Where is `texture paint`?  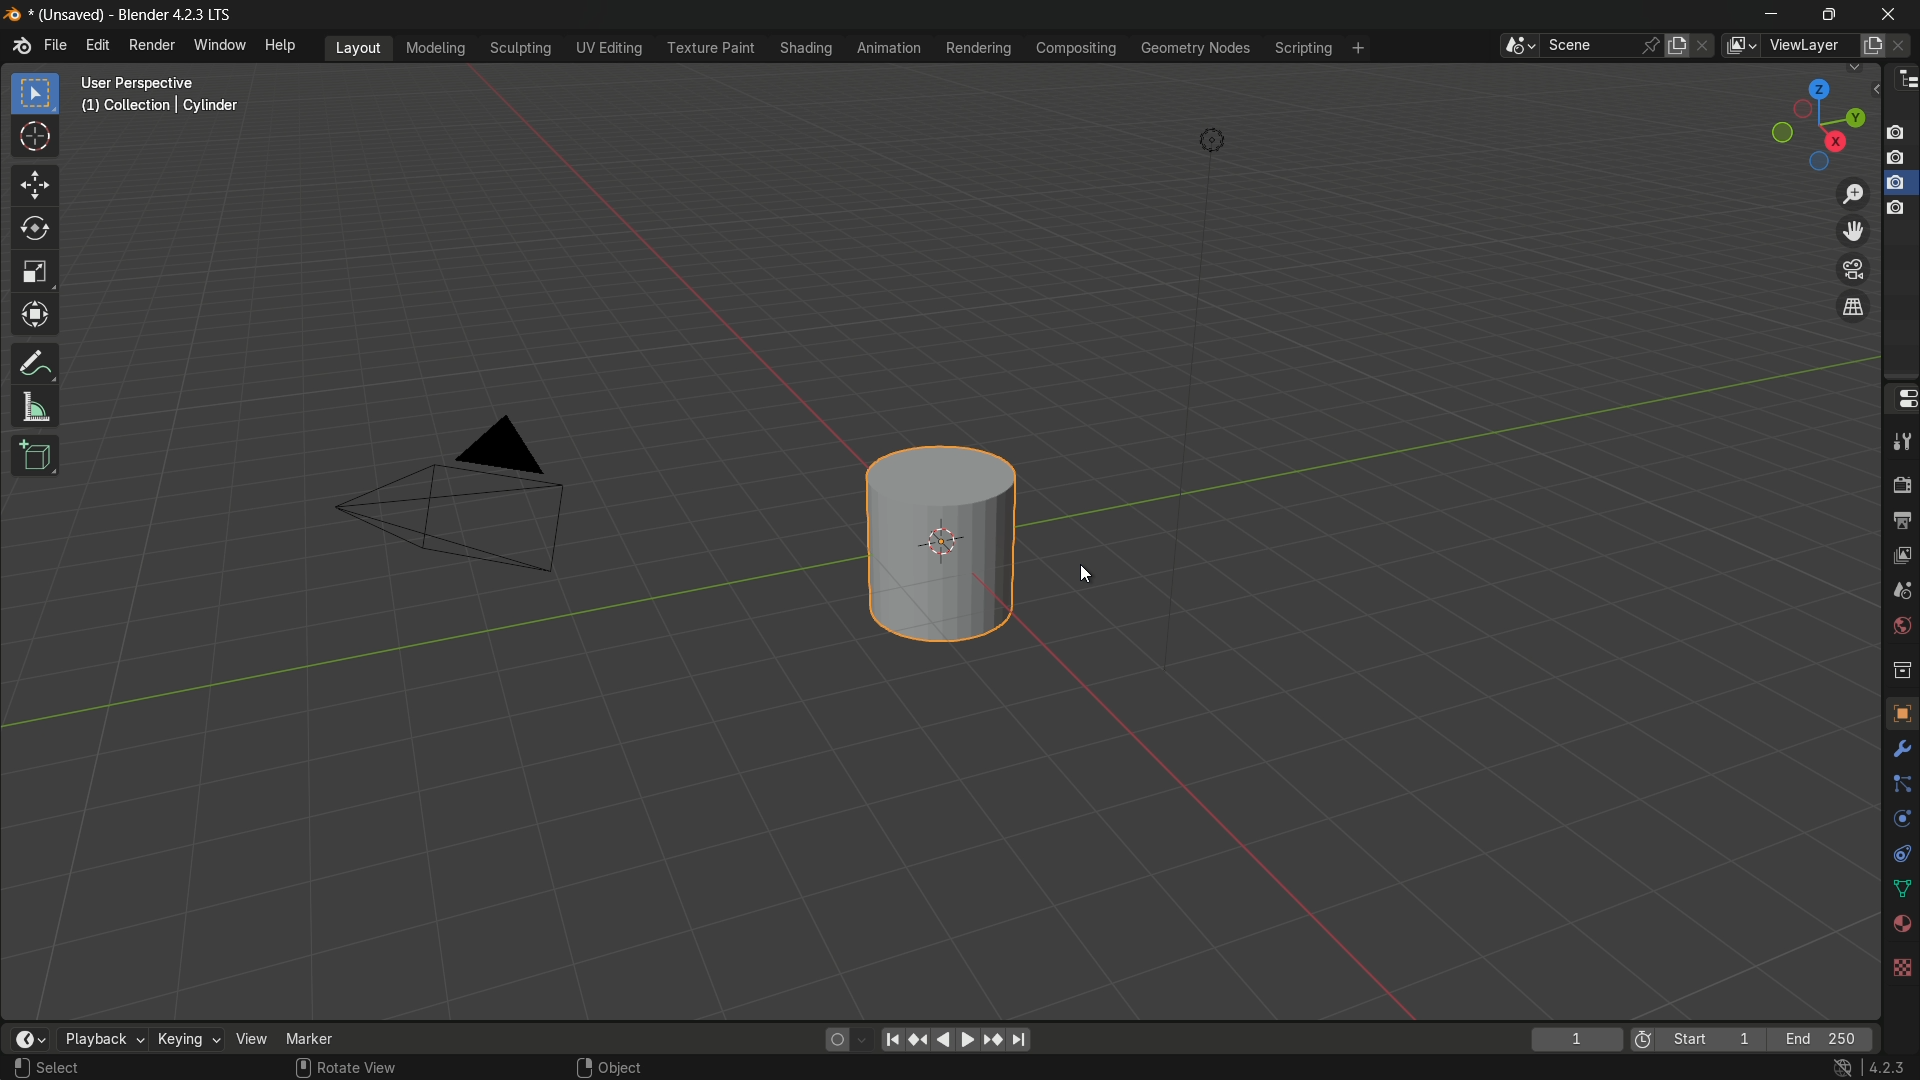 texture paint is located at coordinates (710, 48).